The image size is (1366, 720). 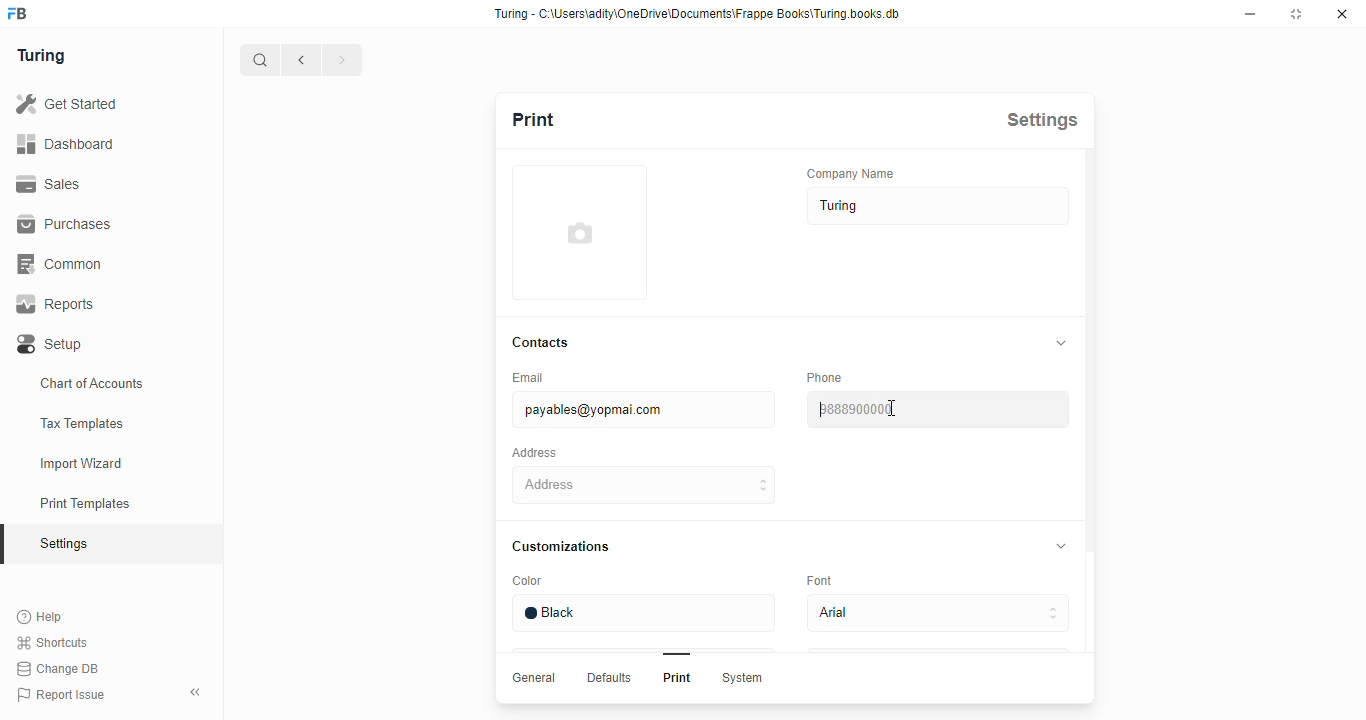 What do you see at coordinates (934, 208) in the screenshot?
I see `Turing` at bounding box center [934, 208].